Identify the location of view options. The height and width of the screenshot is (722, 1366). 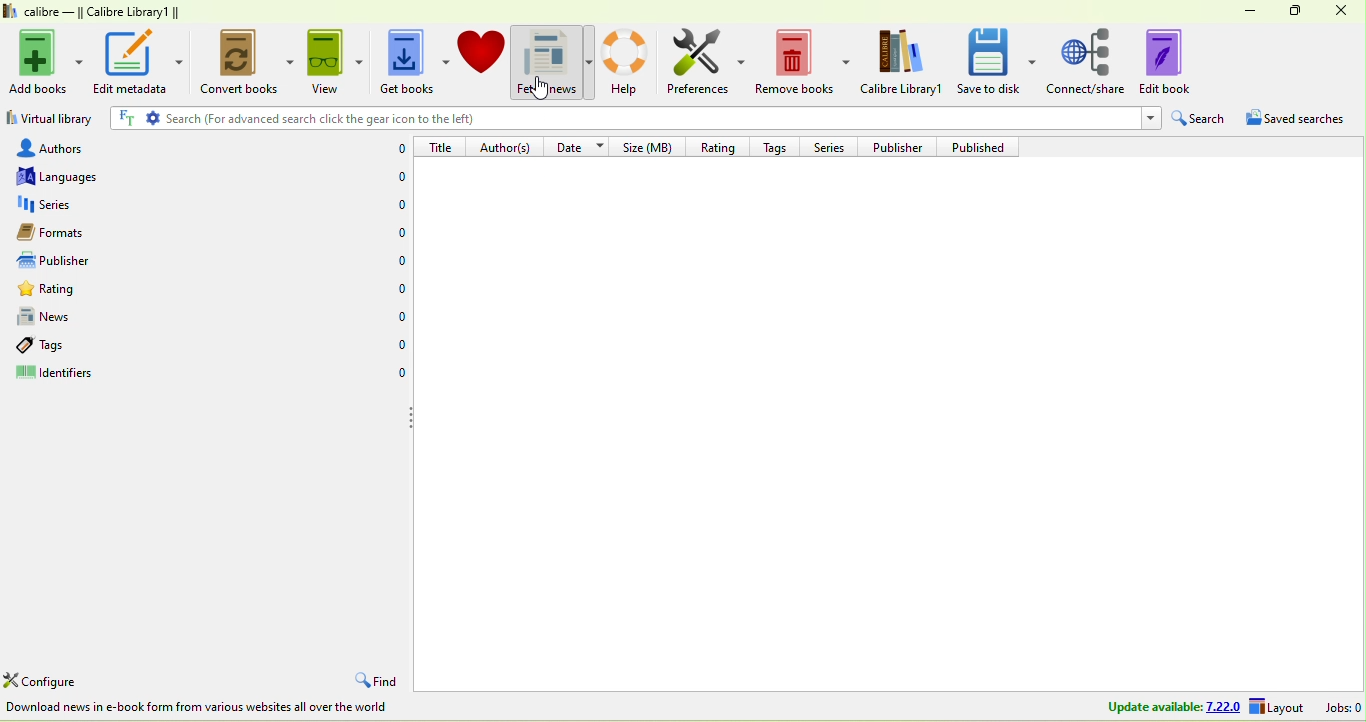
(361, 62).